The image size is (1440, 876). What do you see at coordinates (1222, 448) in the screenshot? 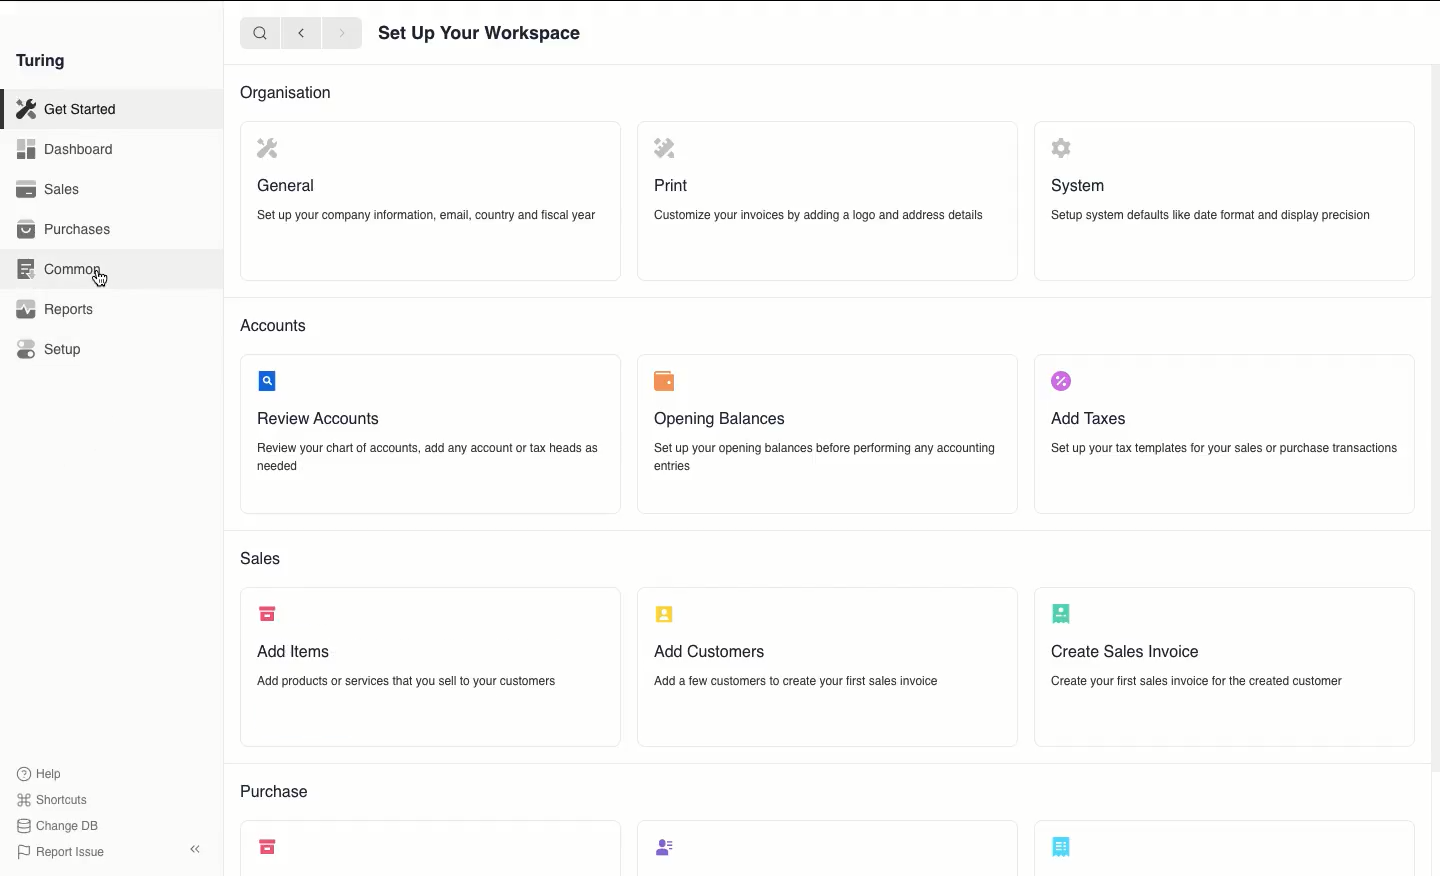
I see `Setup your tax templates for your sales or purchase transactions.` at bounding box center [1222, 448].